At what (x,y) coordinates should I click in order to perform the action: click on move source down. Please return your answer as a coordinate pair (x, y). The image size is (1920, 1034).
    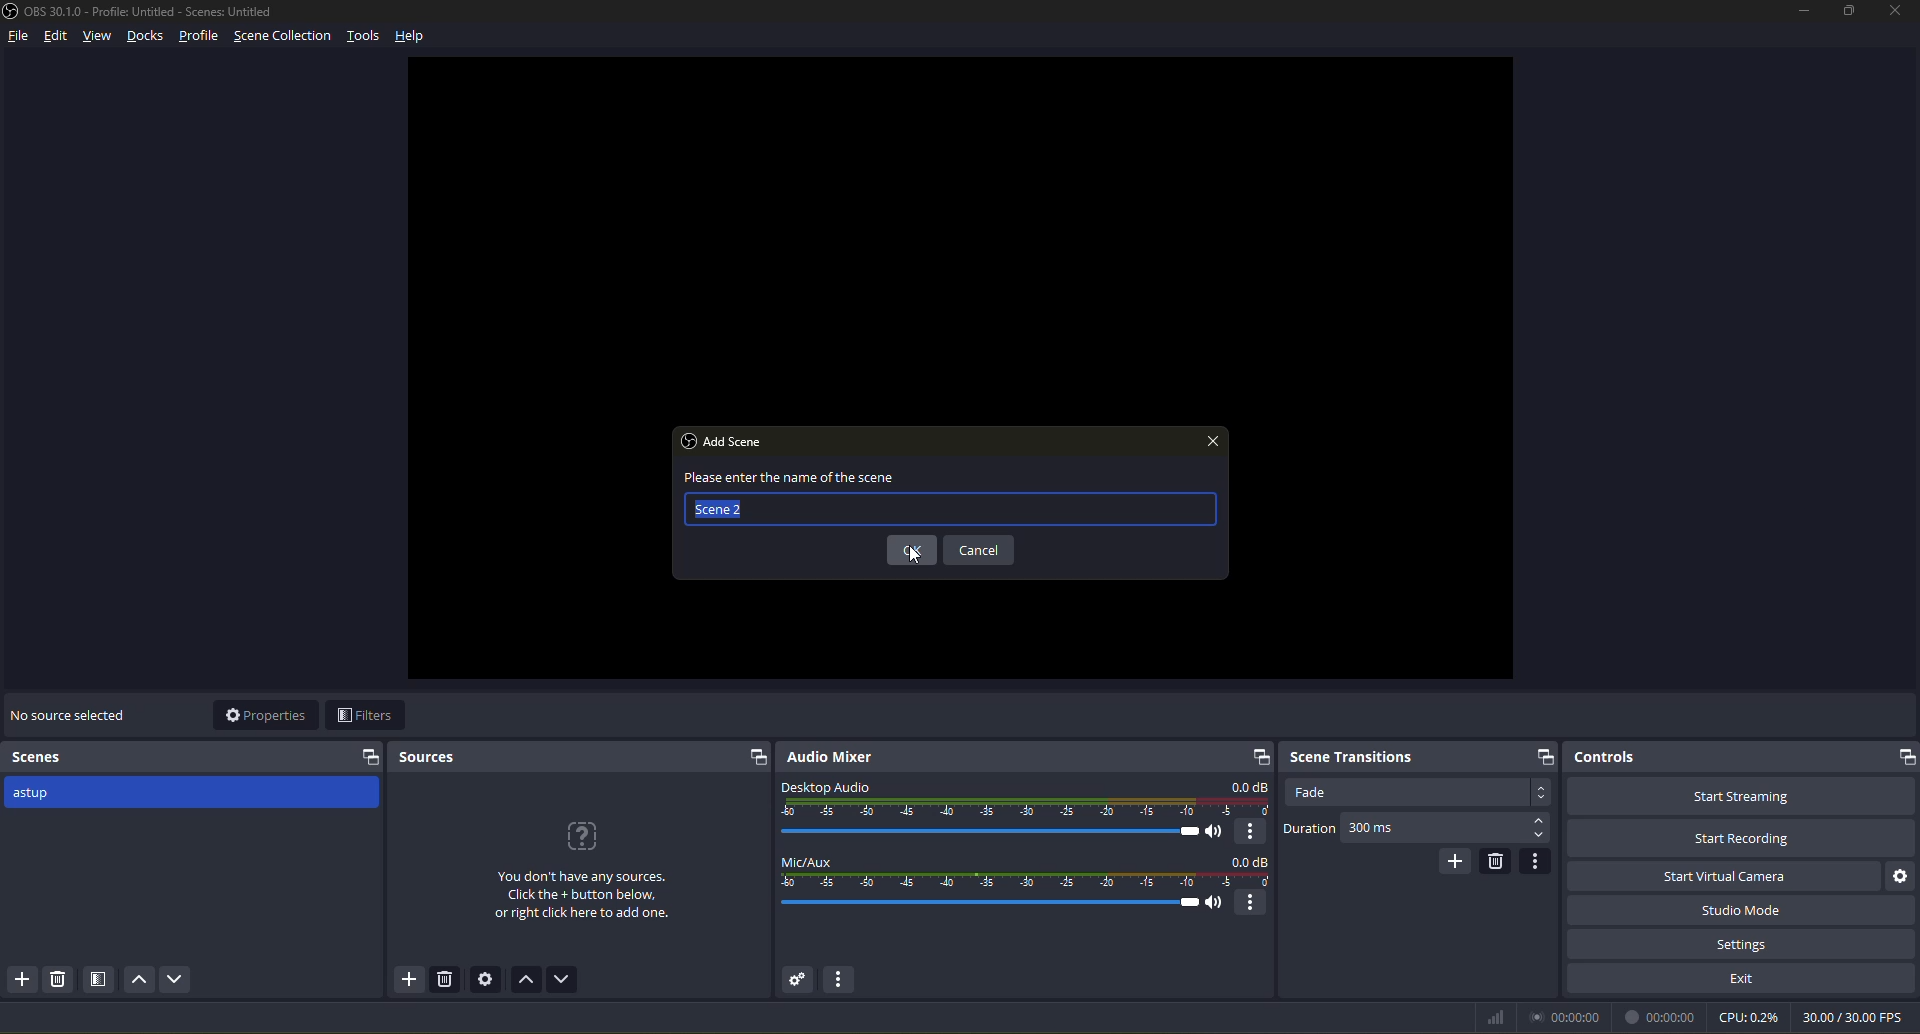
    Looking at the image, I should click on (562, 979).